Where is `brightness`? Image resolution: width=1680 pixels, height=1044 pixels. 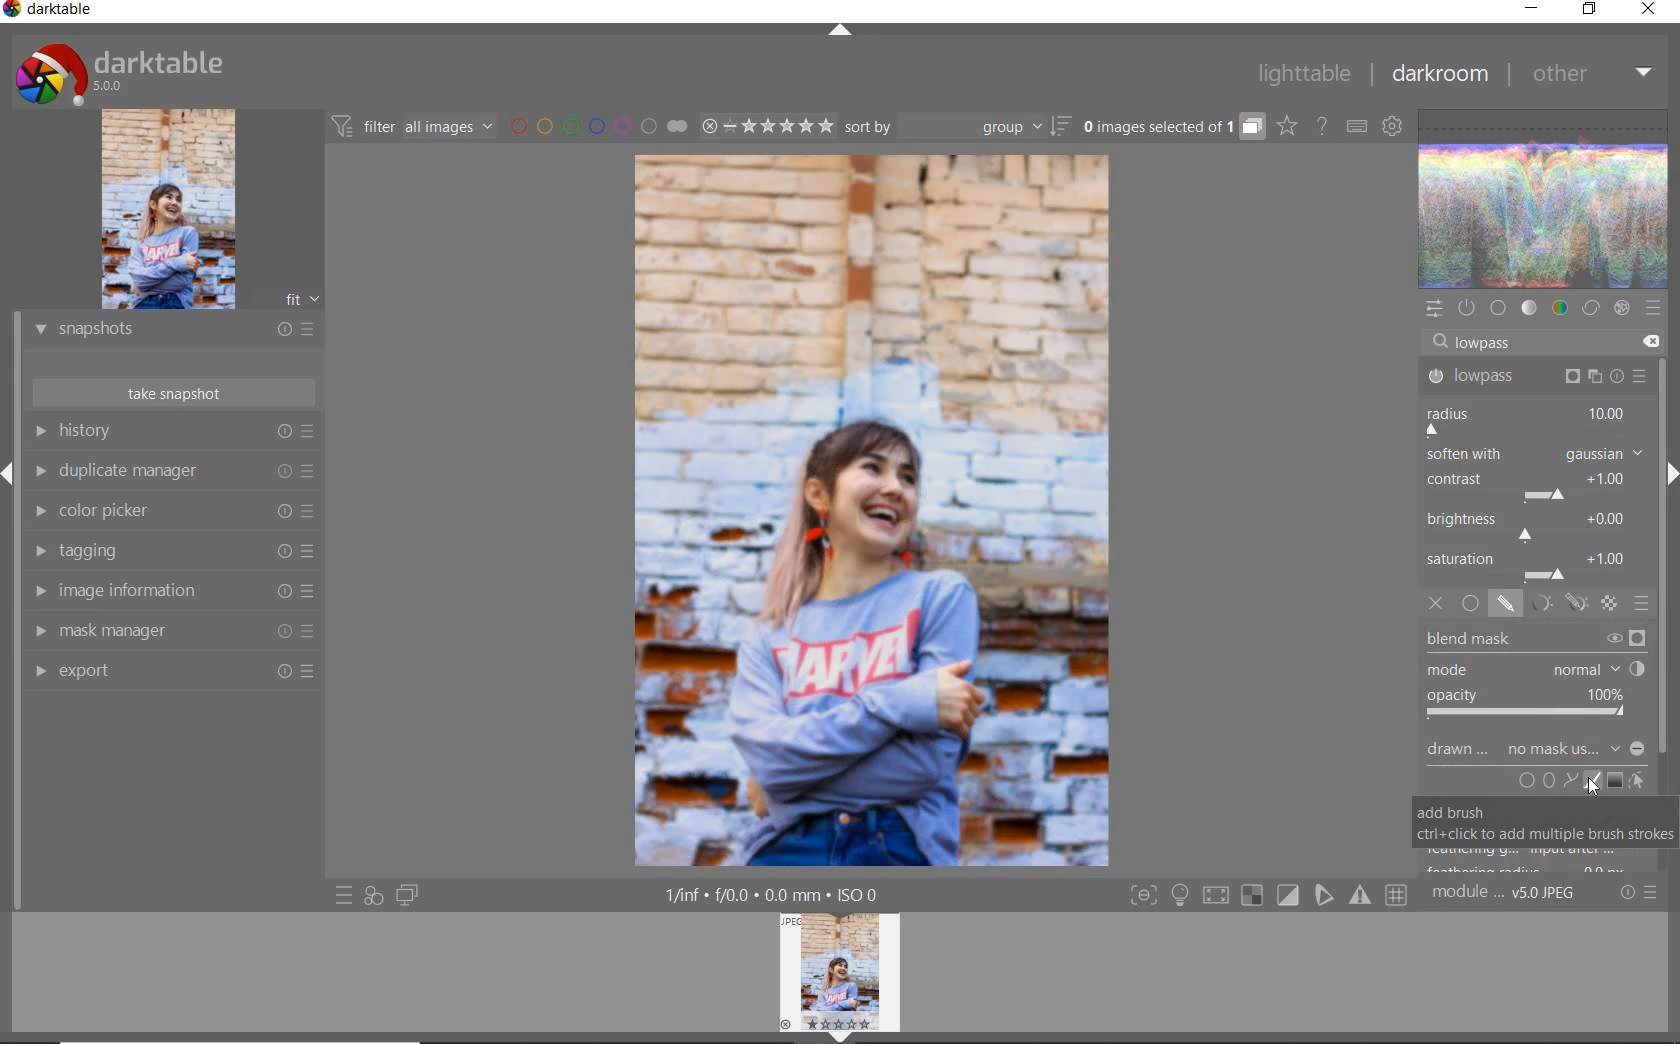 brightness is located at coordinates (1533, 524).